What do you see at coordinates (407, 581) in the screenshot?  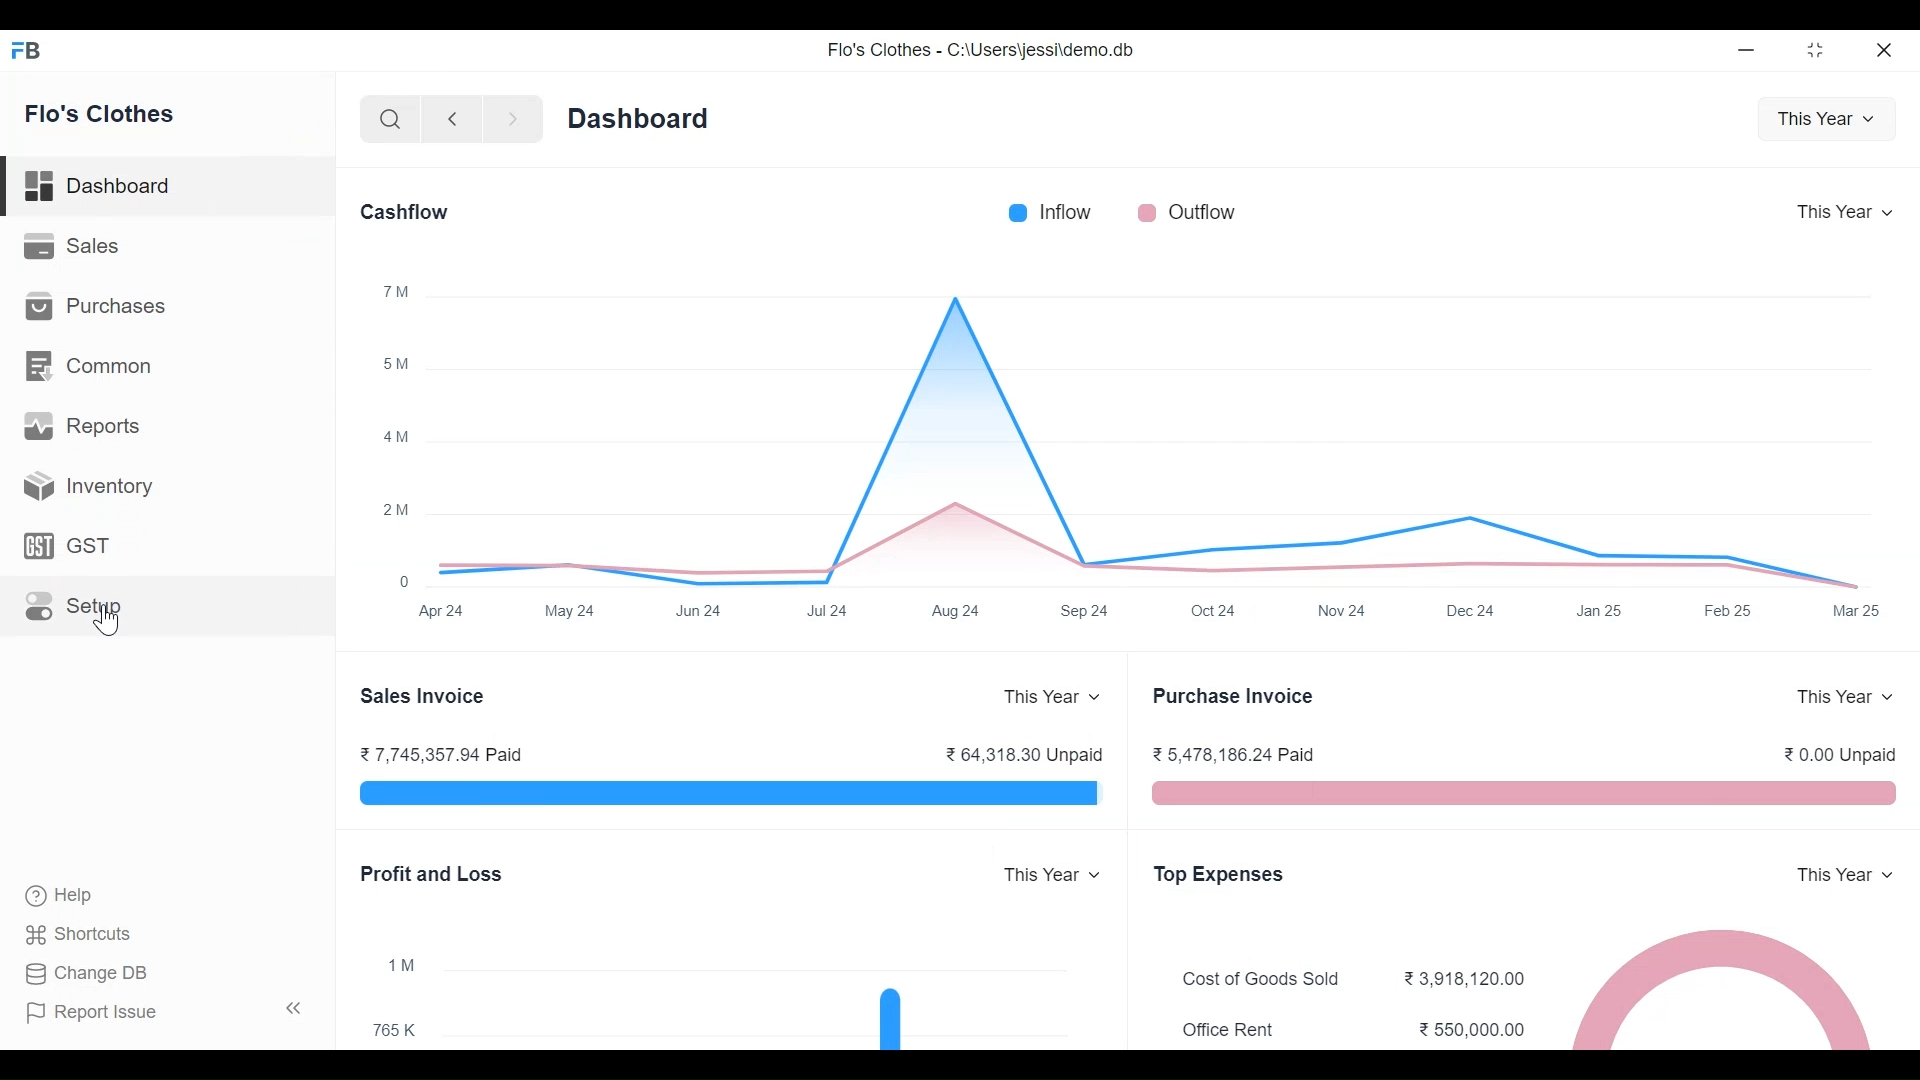 I see `0` at bounding box center [407, 581].